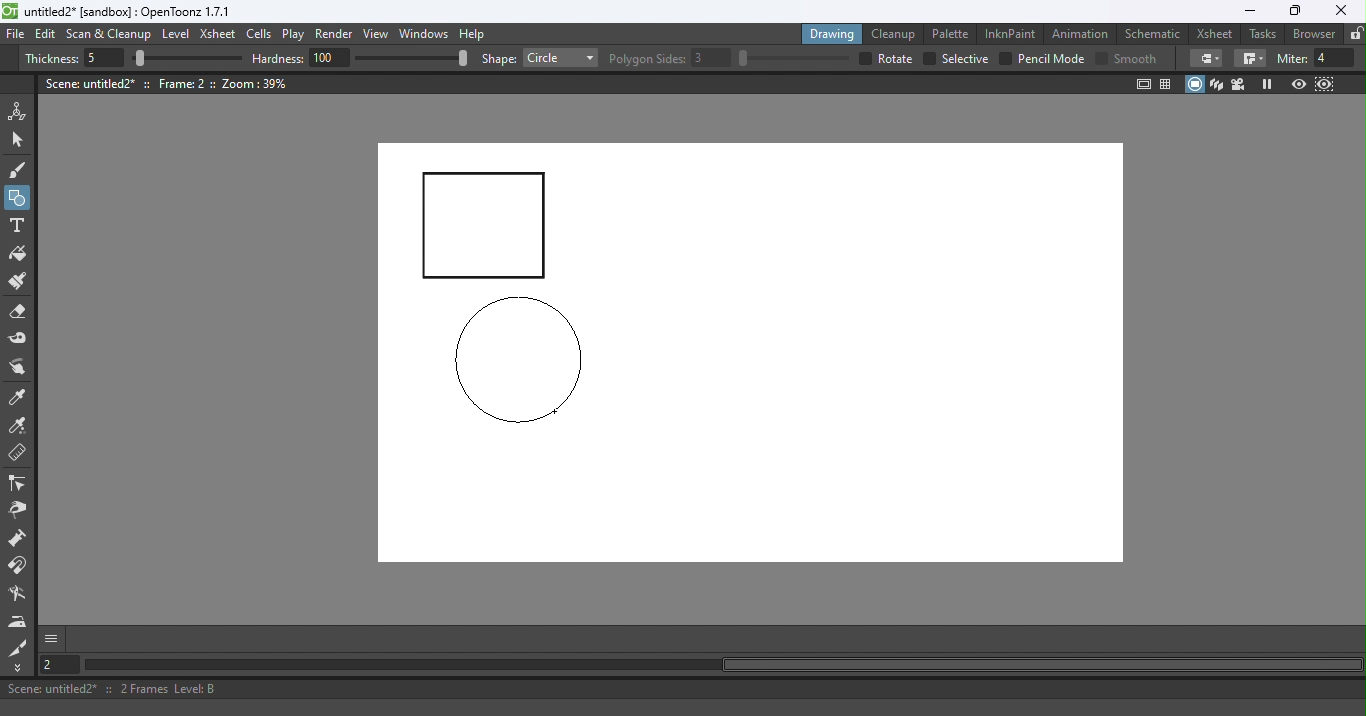 This screenshot has height=716, width=1366. What do you see at coordinates (965, 59) in the screenshot?
I see `selective` at bounding box center [965, 59].